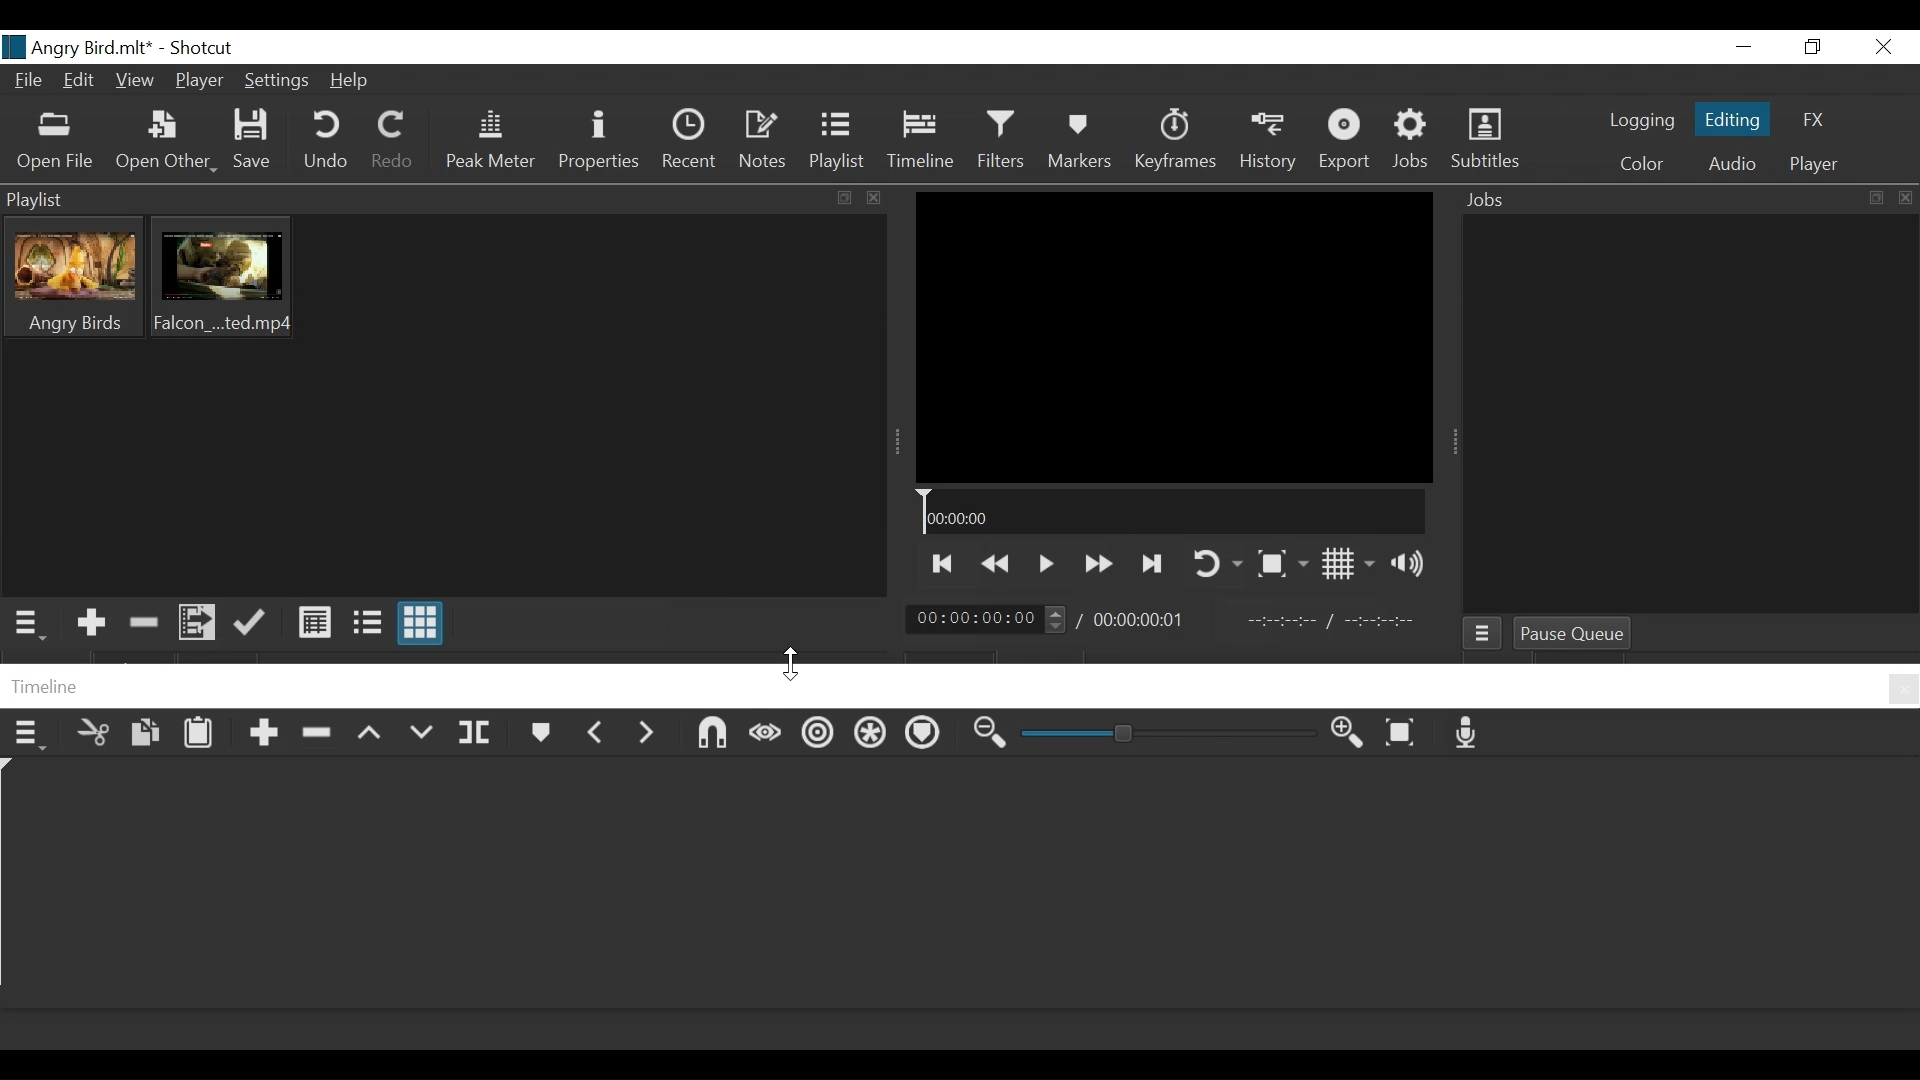 This screenshot has width=1920, height=1080. I want to click on logging, so click(1642, 123).